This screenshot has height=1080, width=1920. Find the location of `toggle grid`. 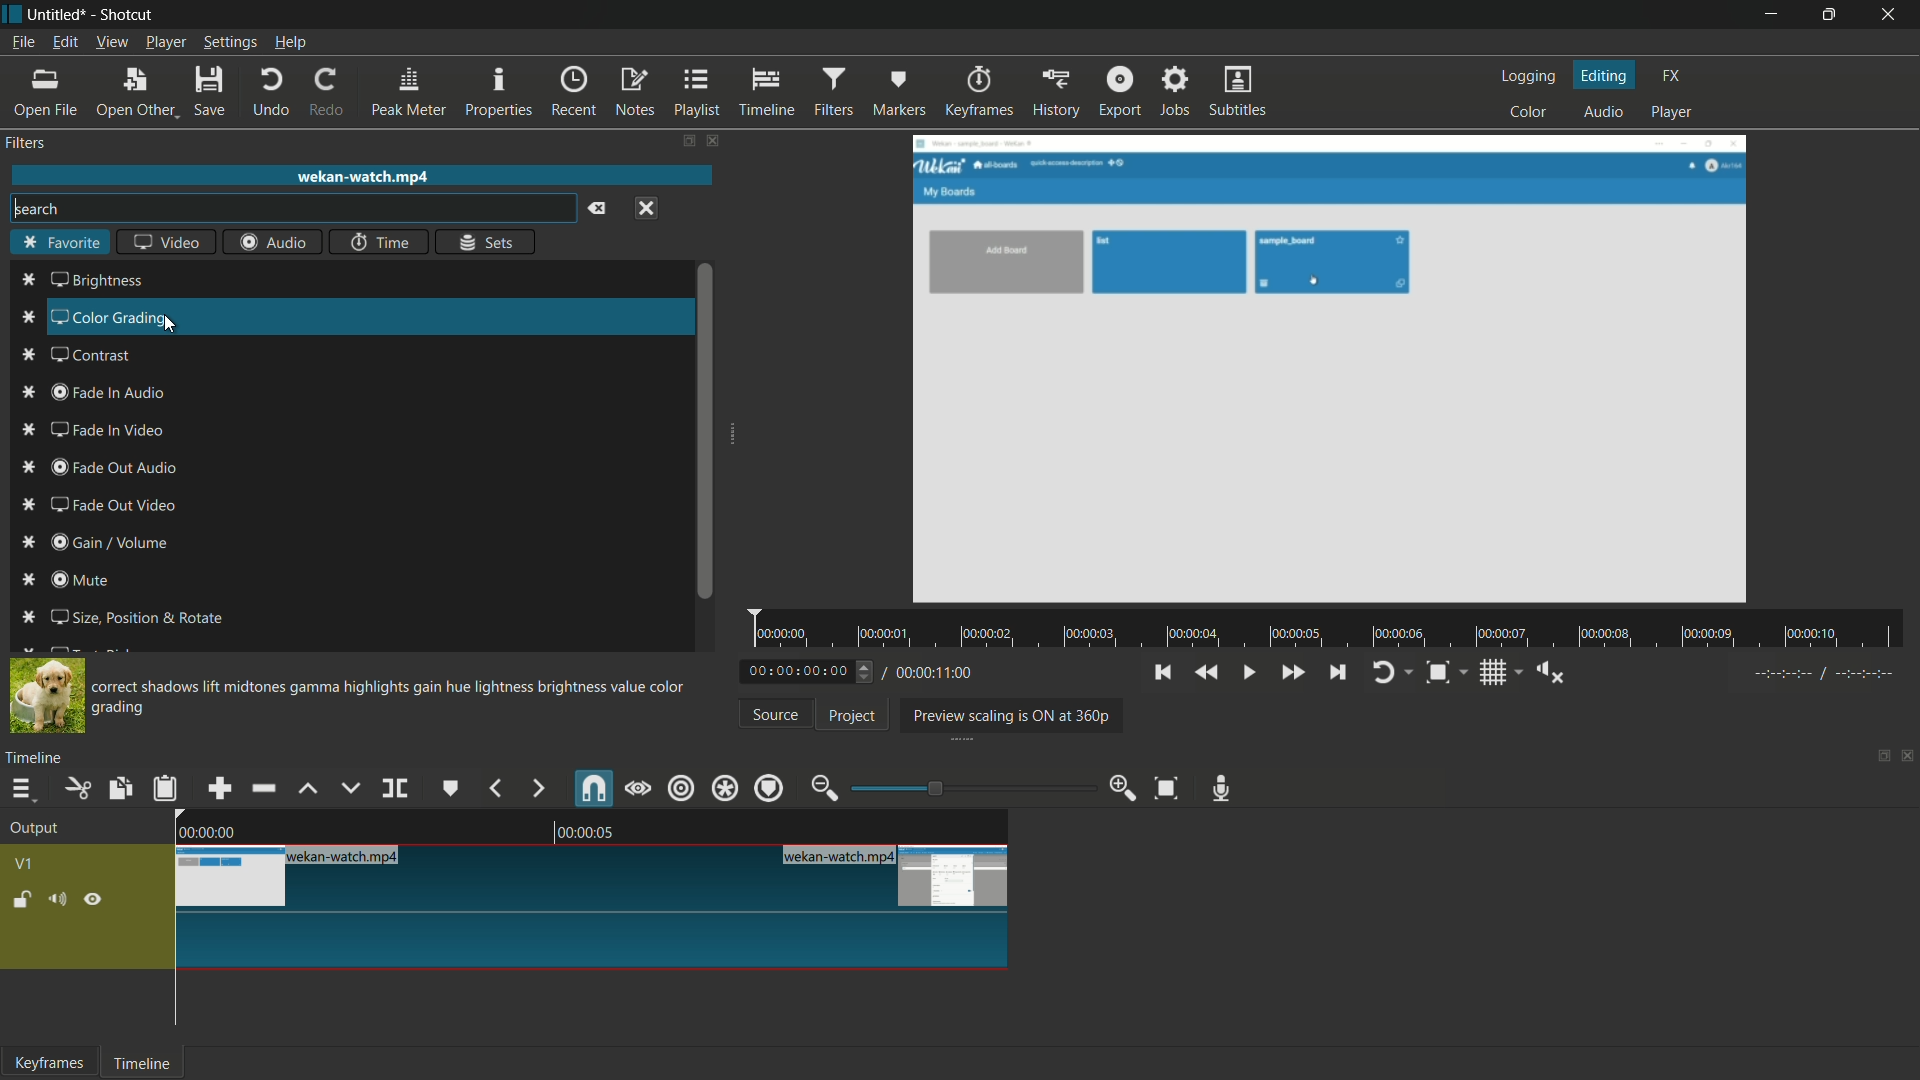

toggle grid is located at coordinates (1502, 672).